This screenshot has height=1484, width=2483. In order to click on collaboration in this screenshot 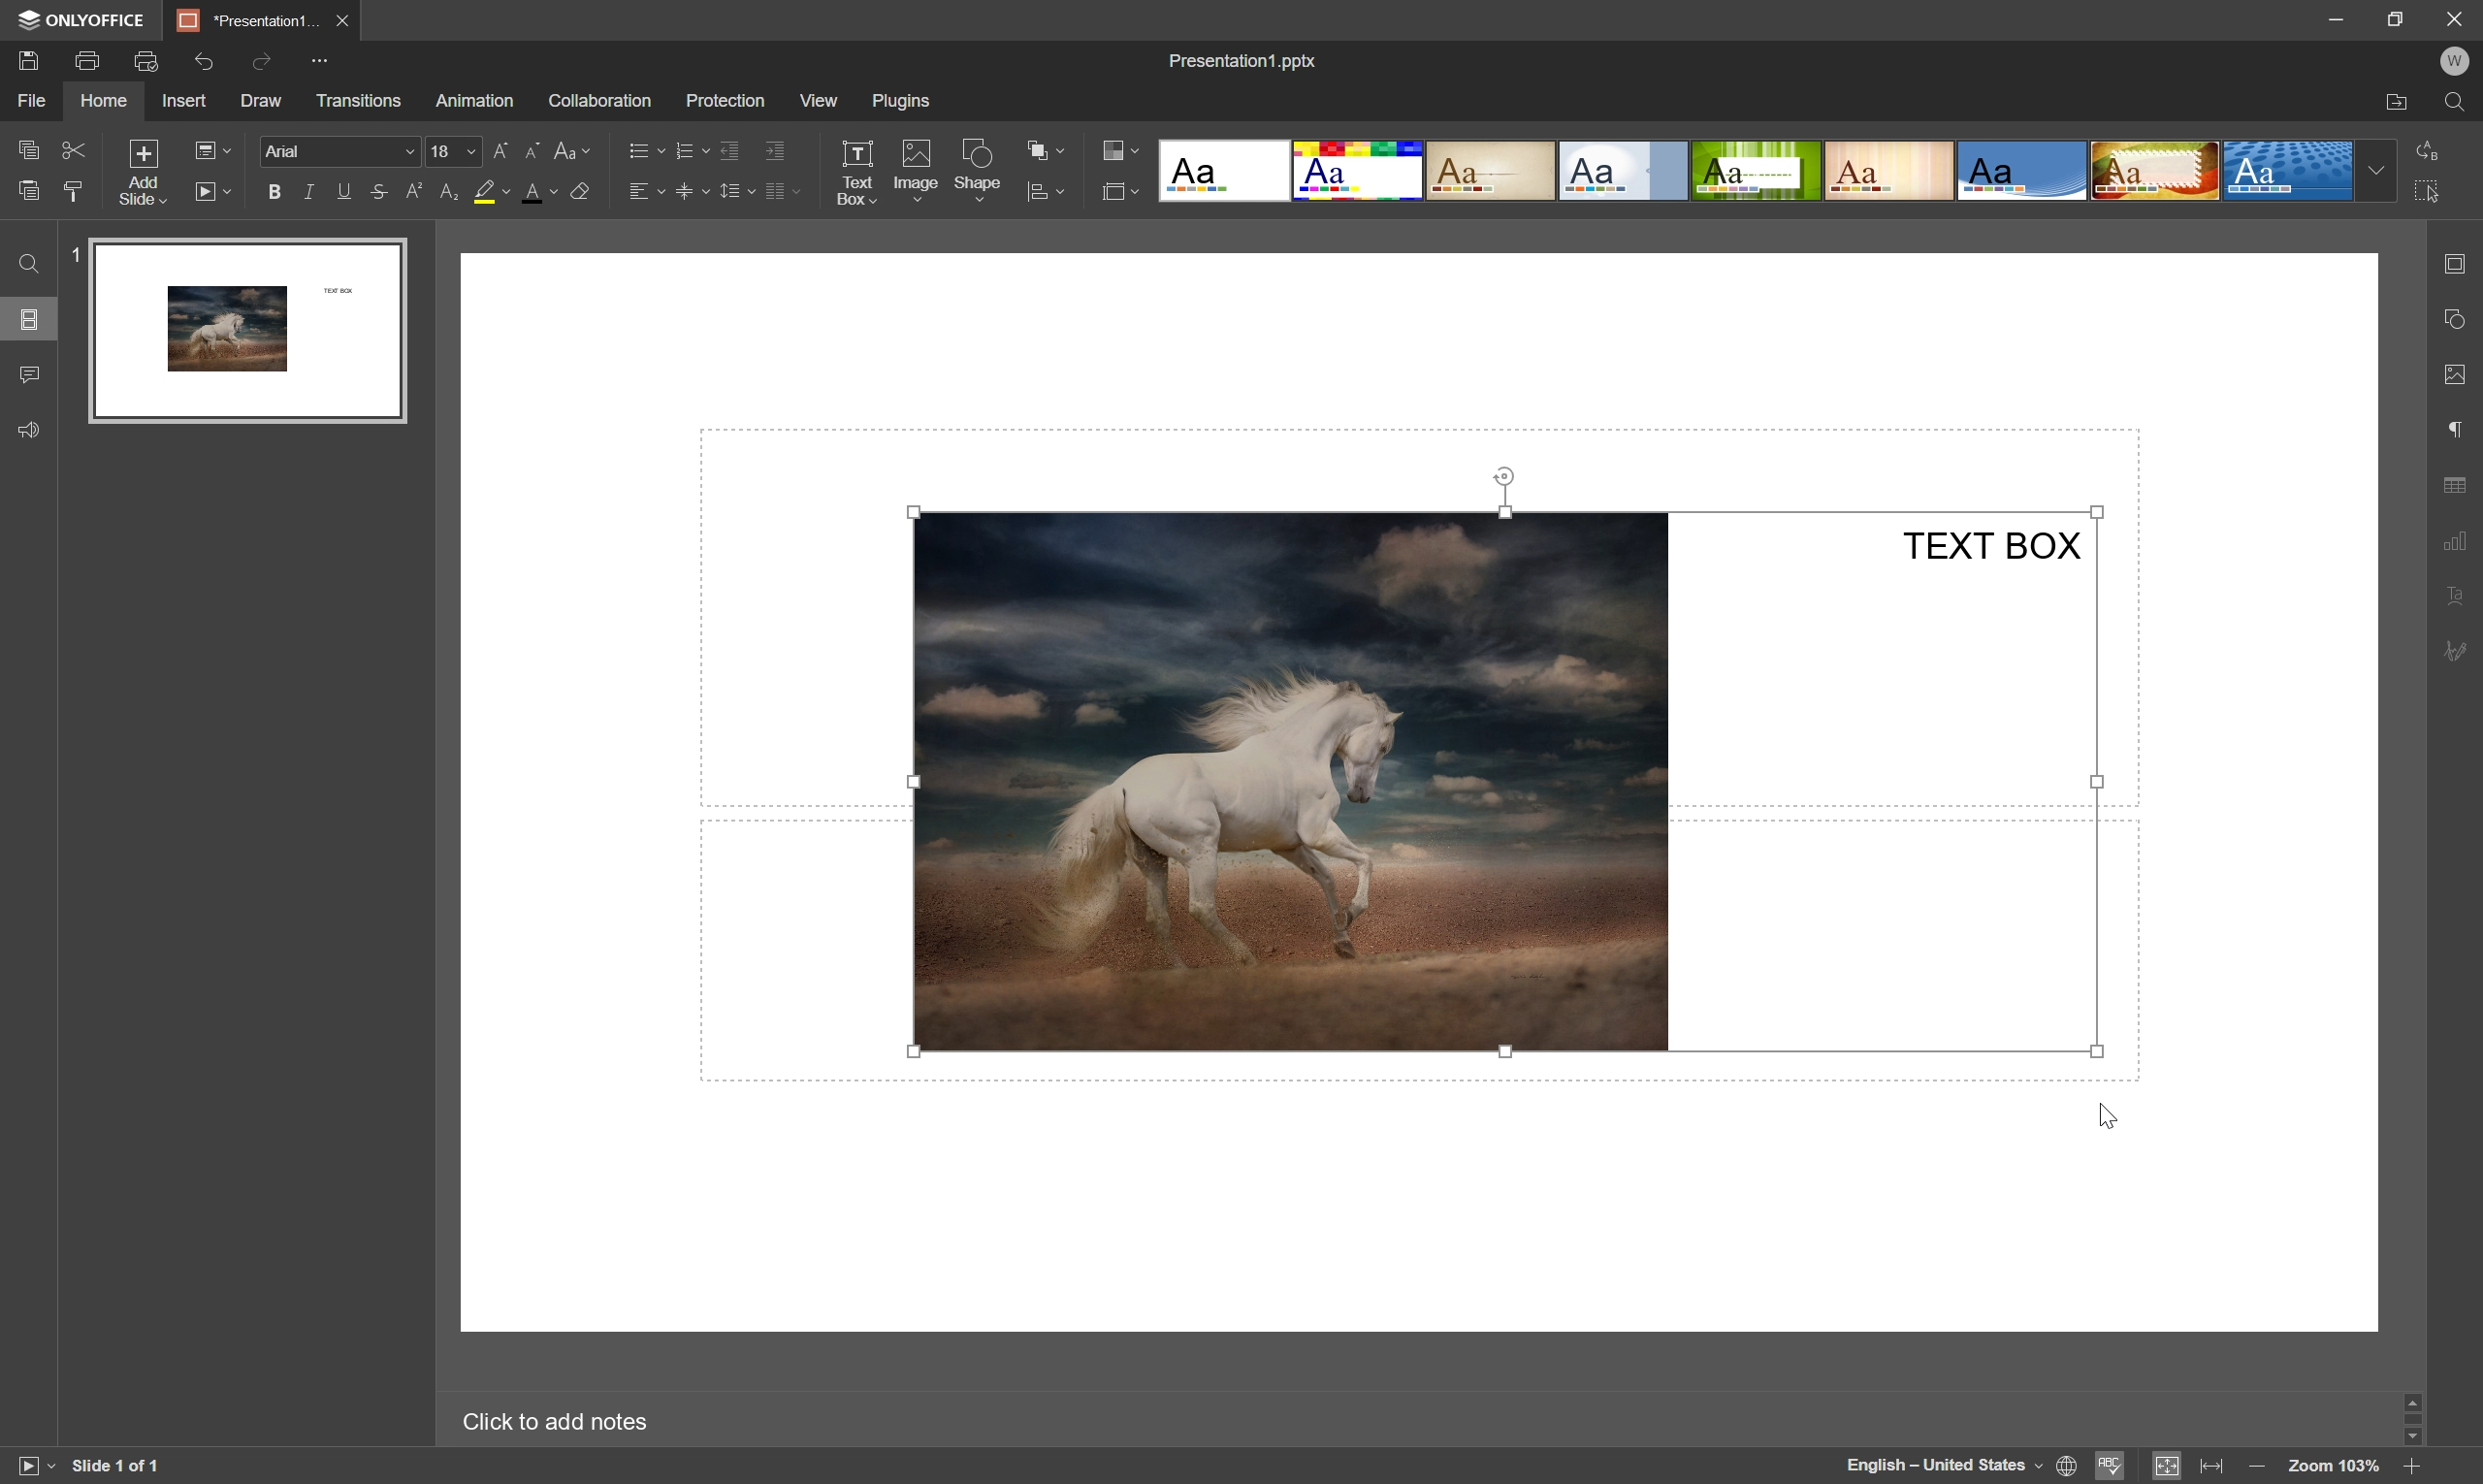, I will do `click(604, 102)`.